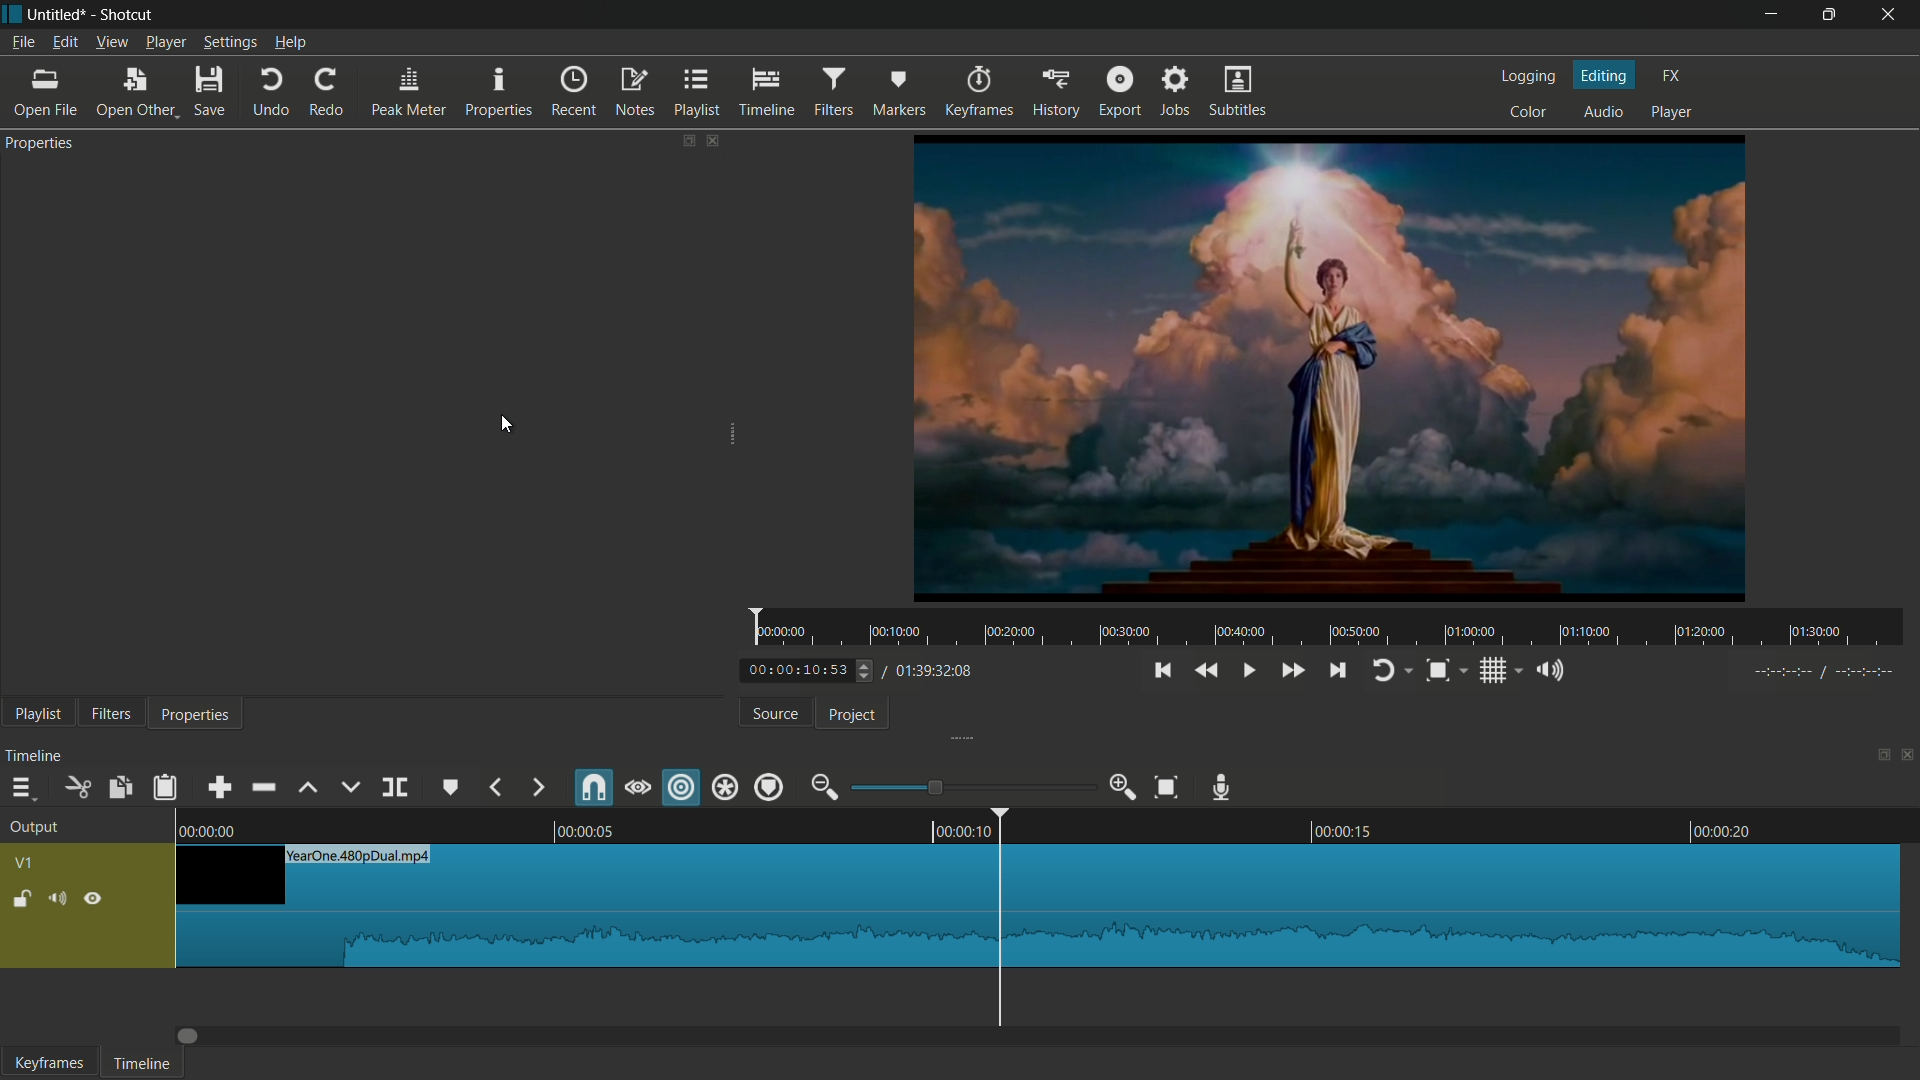  I want to click on settings menu, so click(228, 43).